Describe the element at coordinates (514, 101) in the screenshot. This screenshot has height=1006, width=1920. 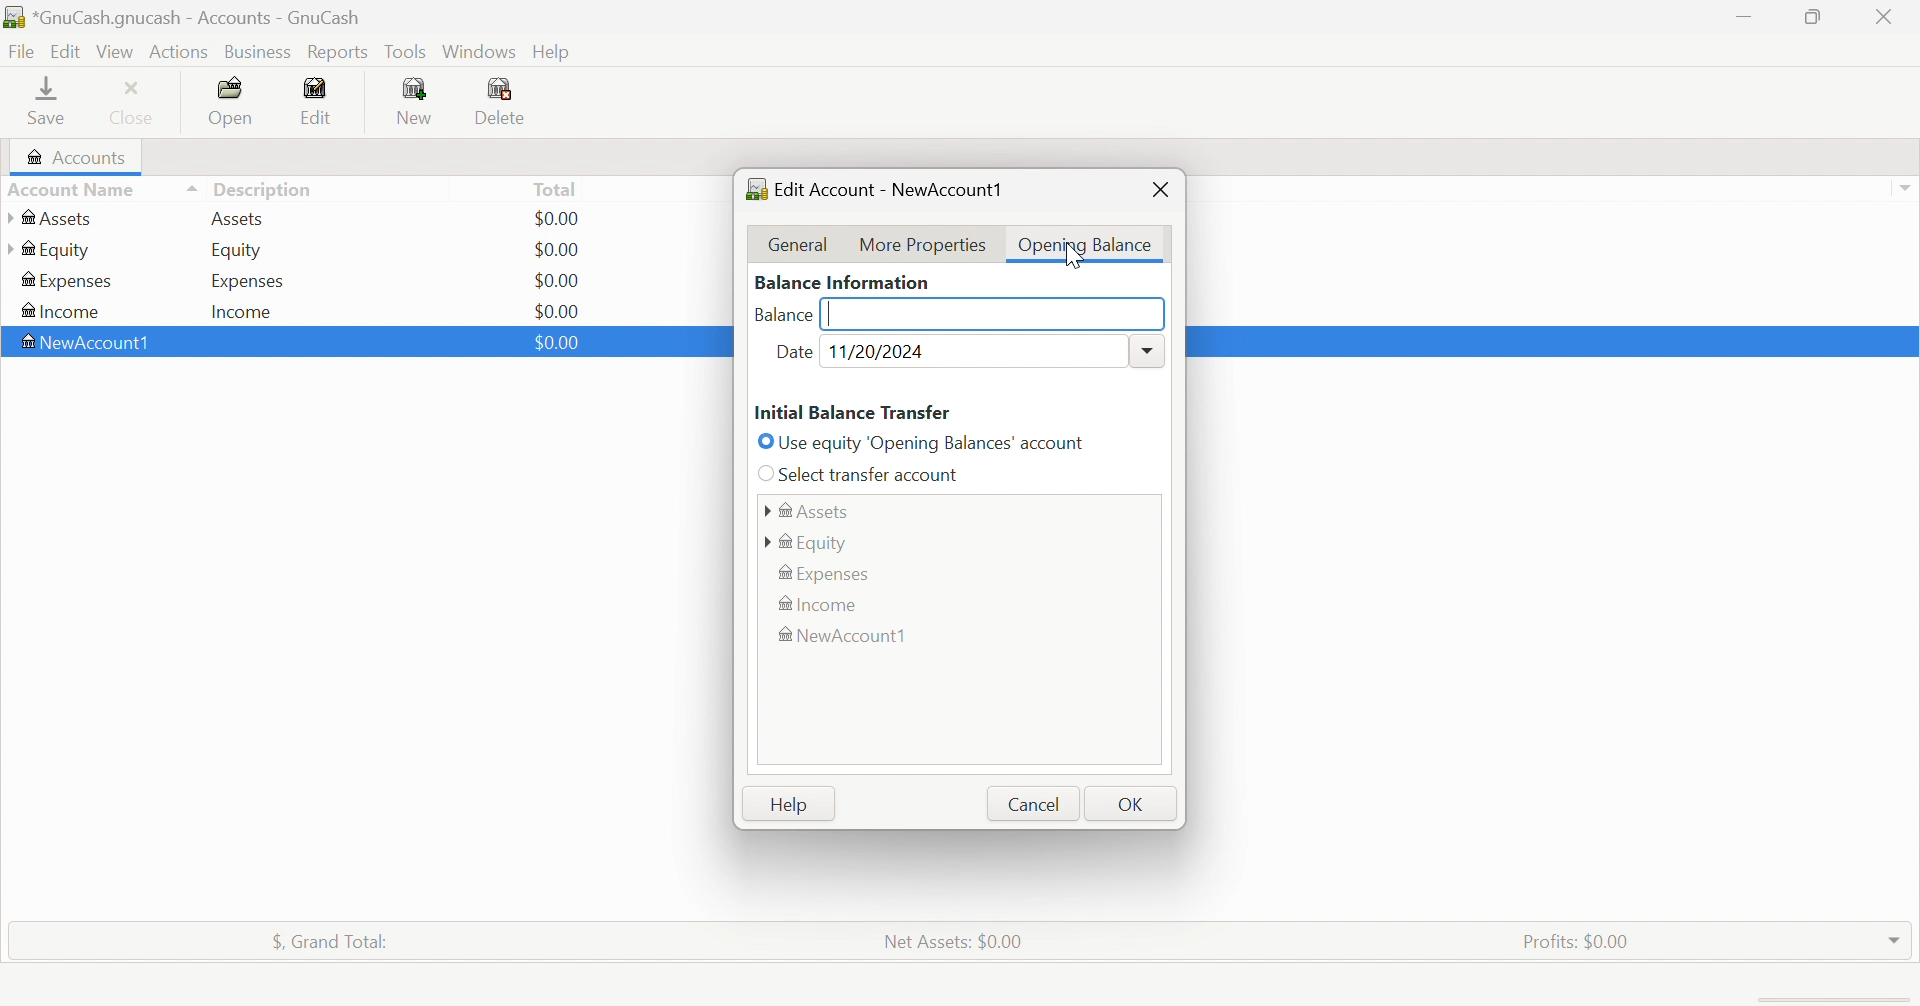
I see `Delete` at that location.